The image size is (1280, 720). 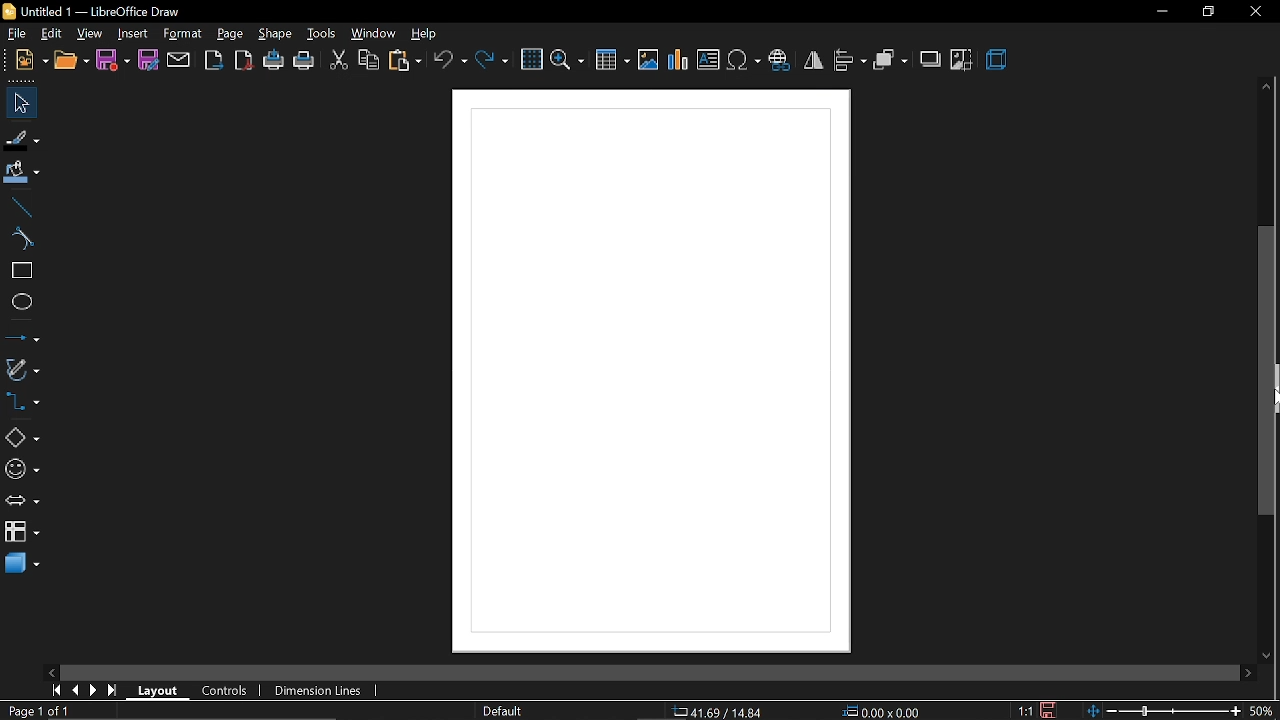 What do you see at coordinates (530, 61) in the screenshot?
I see `grid` at bounding box center [530, 61].